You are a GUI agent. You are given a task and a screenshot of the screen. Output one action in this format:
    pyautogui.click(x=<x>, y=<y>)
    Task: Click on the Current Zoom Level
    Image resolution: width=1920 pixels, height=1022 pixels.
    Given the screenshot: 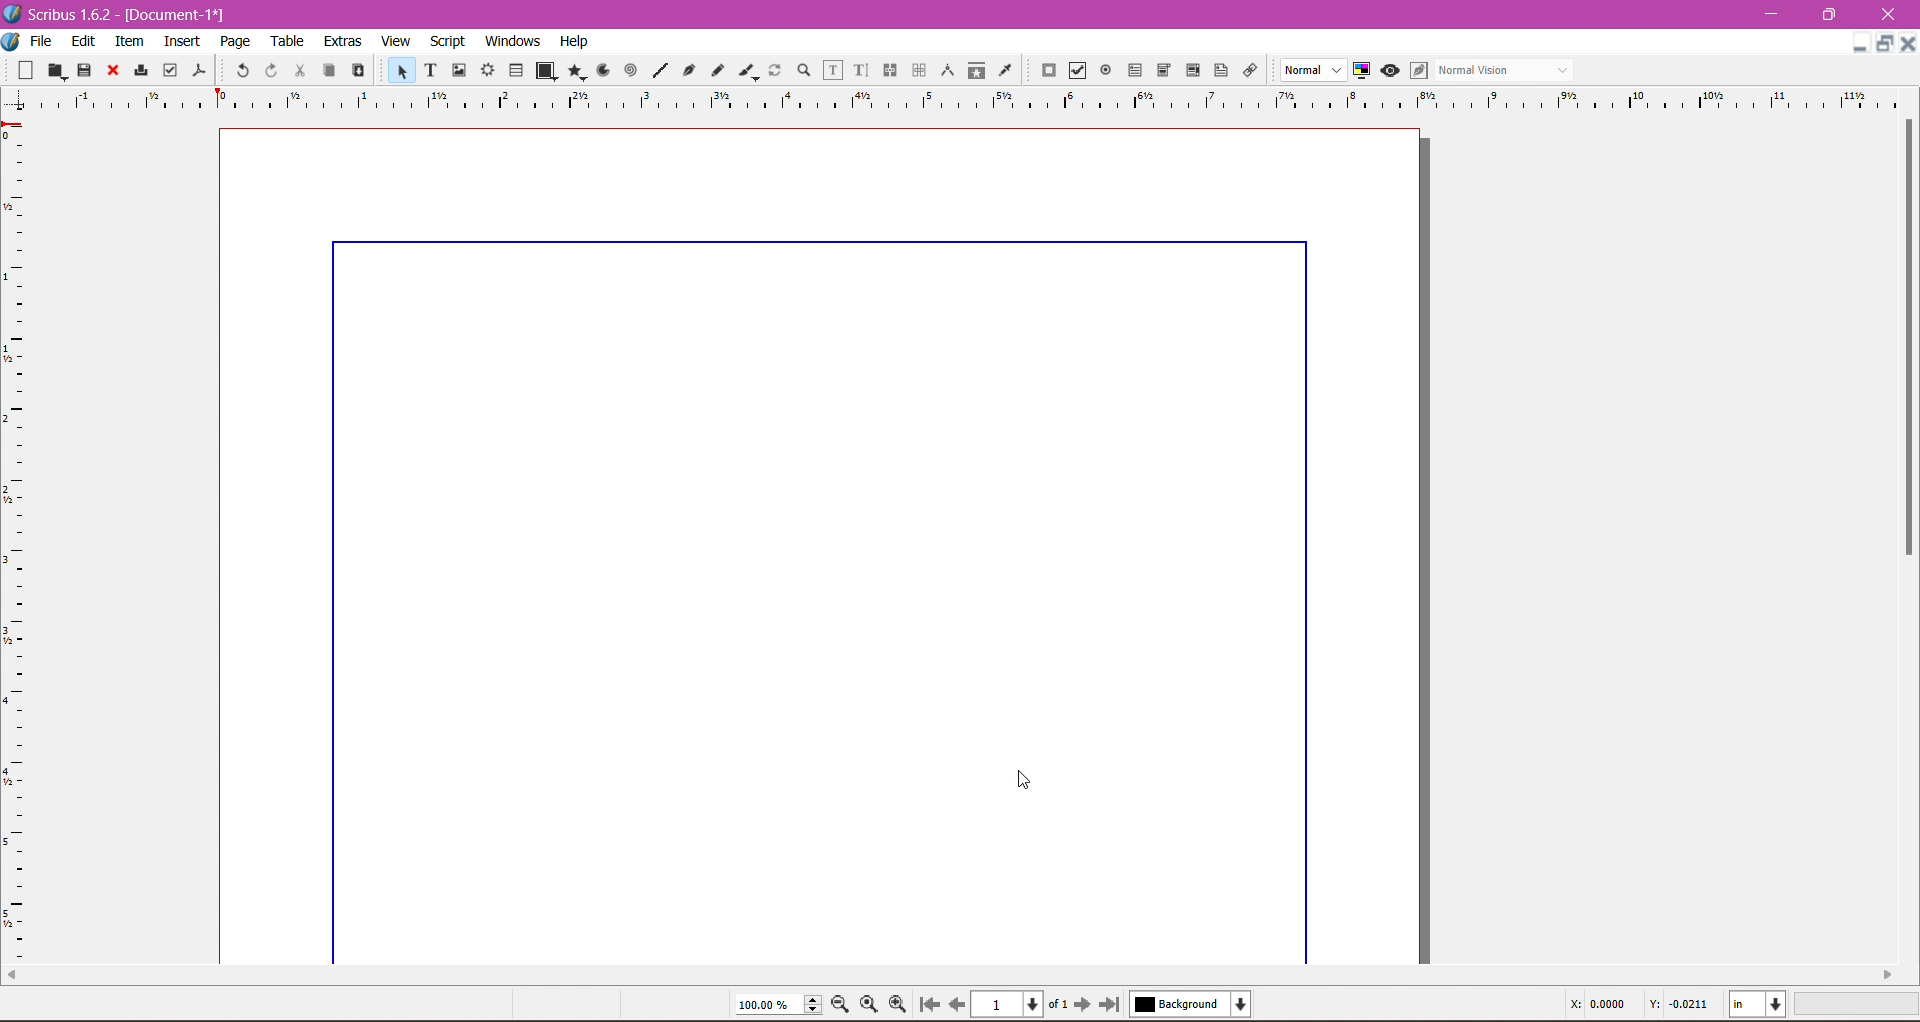 What is the action you would take?
    pyautogui.click(x=770, y=1005)
    